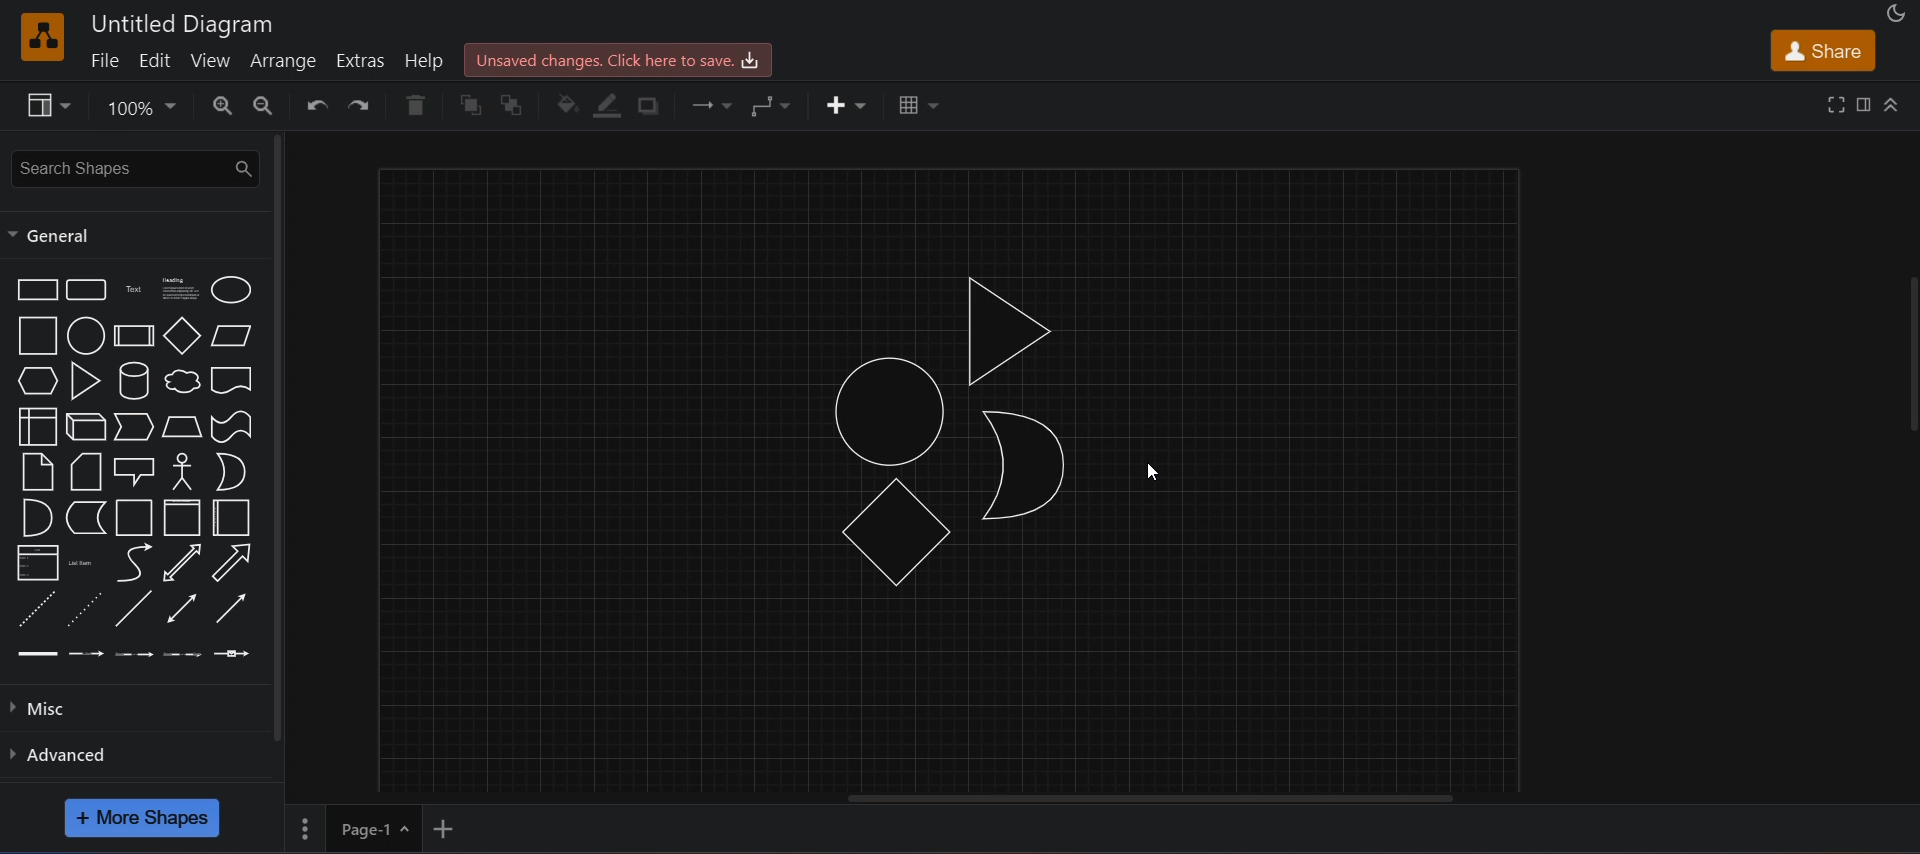 Image resolution: width=1920 pixels, height=854 pixels. Describe the element at coordinates (88, 291) in the screenshot. I see `rounded rectangle` at that location.